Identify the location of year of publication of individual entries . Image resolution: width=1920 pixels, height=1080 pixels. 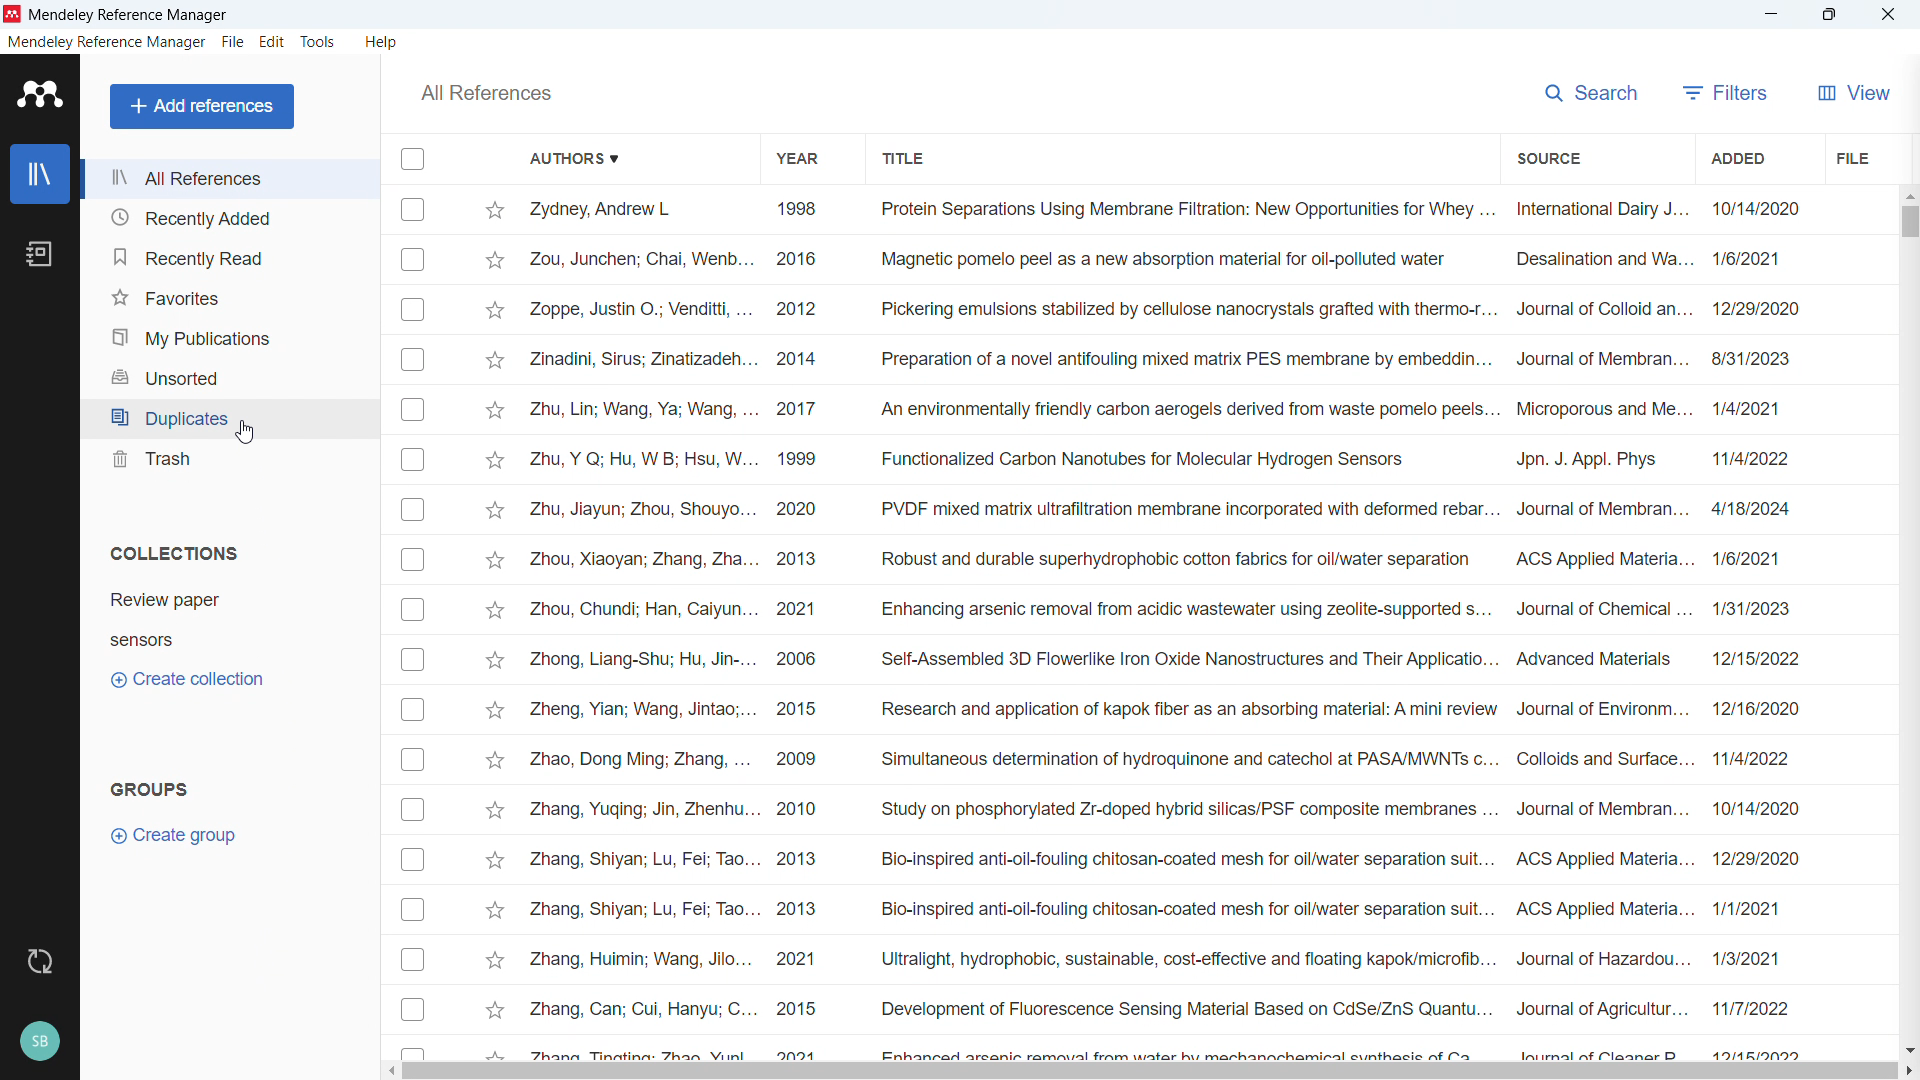
(797, 627).